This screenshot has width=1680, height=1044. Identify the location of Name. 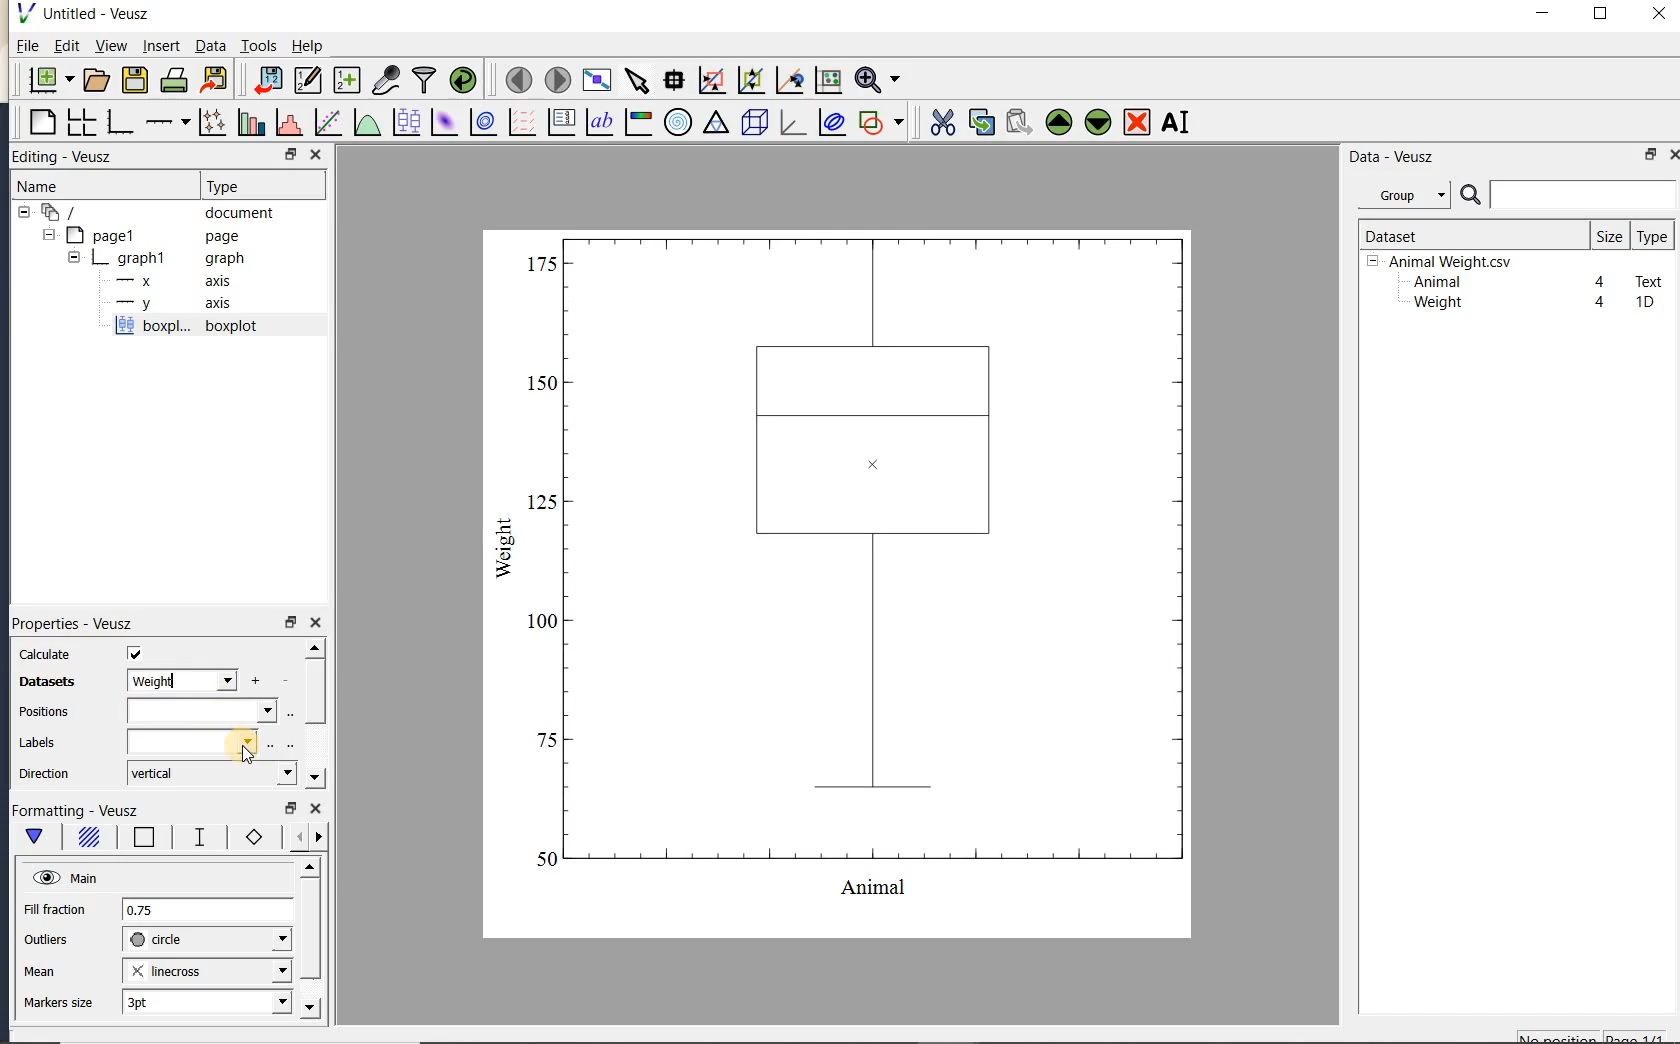
(59, 186).